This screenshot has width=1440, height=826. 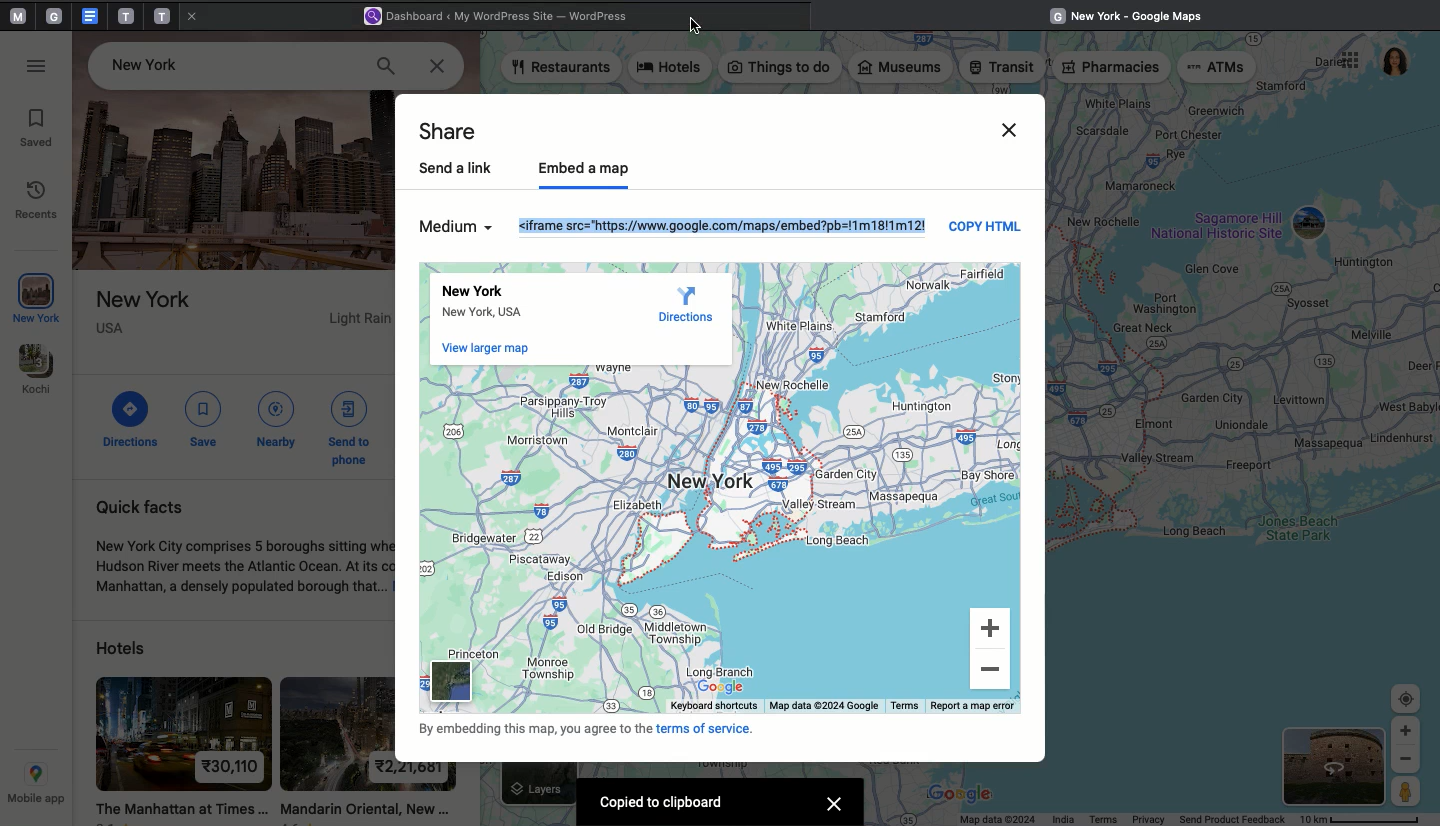 What do you see at coordinates (994, 628) in the screenshot?
I see `Zoom In` at bounding box center [994, 628].